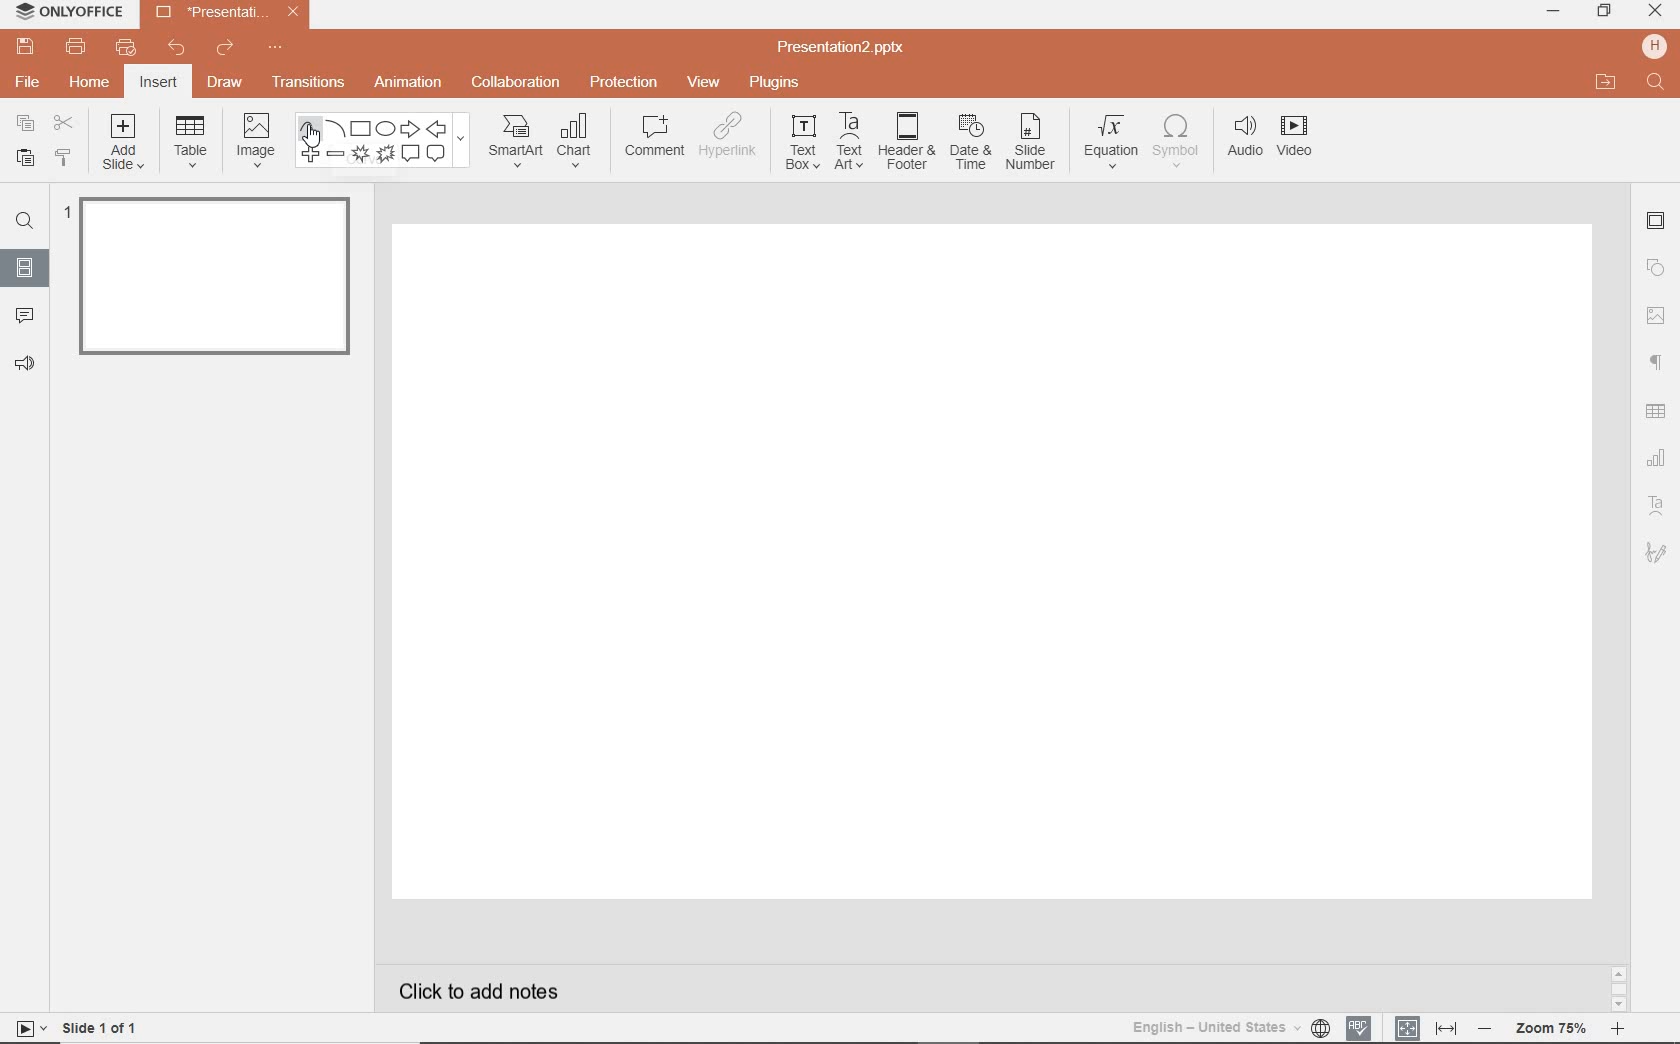 Image resolution: width=1680 pixels, height=1044 pixels. What do you see at coordinates (1360, 1026) in the screenshot?
I see `SPELL CHECKING` at bounding box center [1360, 1026].